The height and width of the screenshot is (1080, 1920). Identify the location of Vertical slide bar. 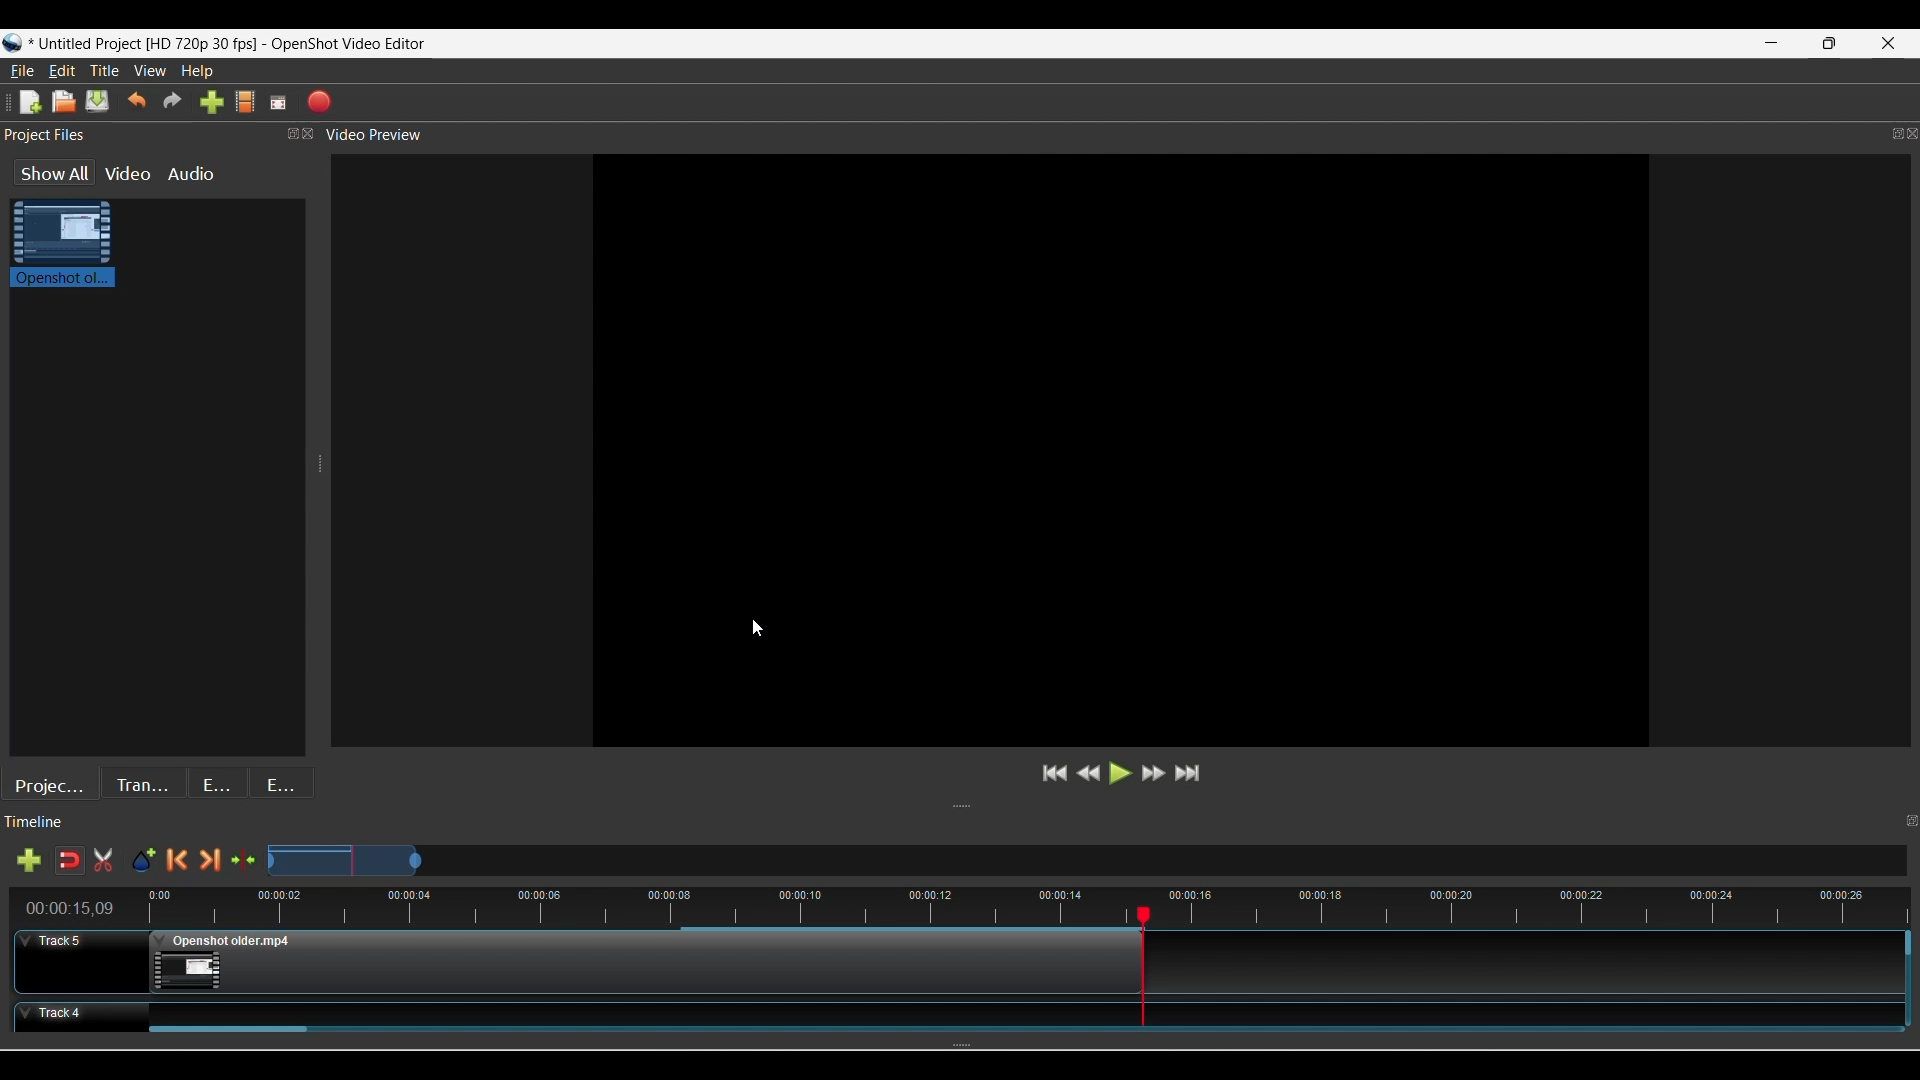
(1909, 942).